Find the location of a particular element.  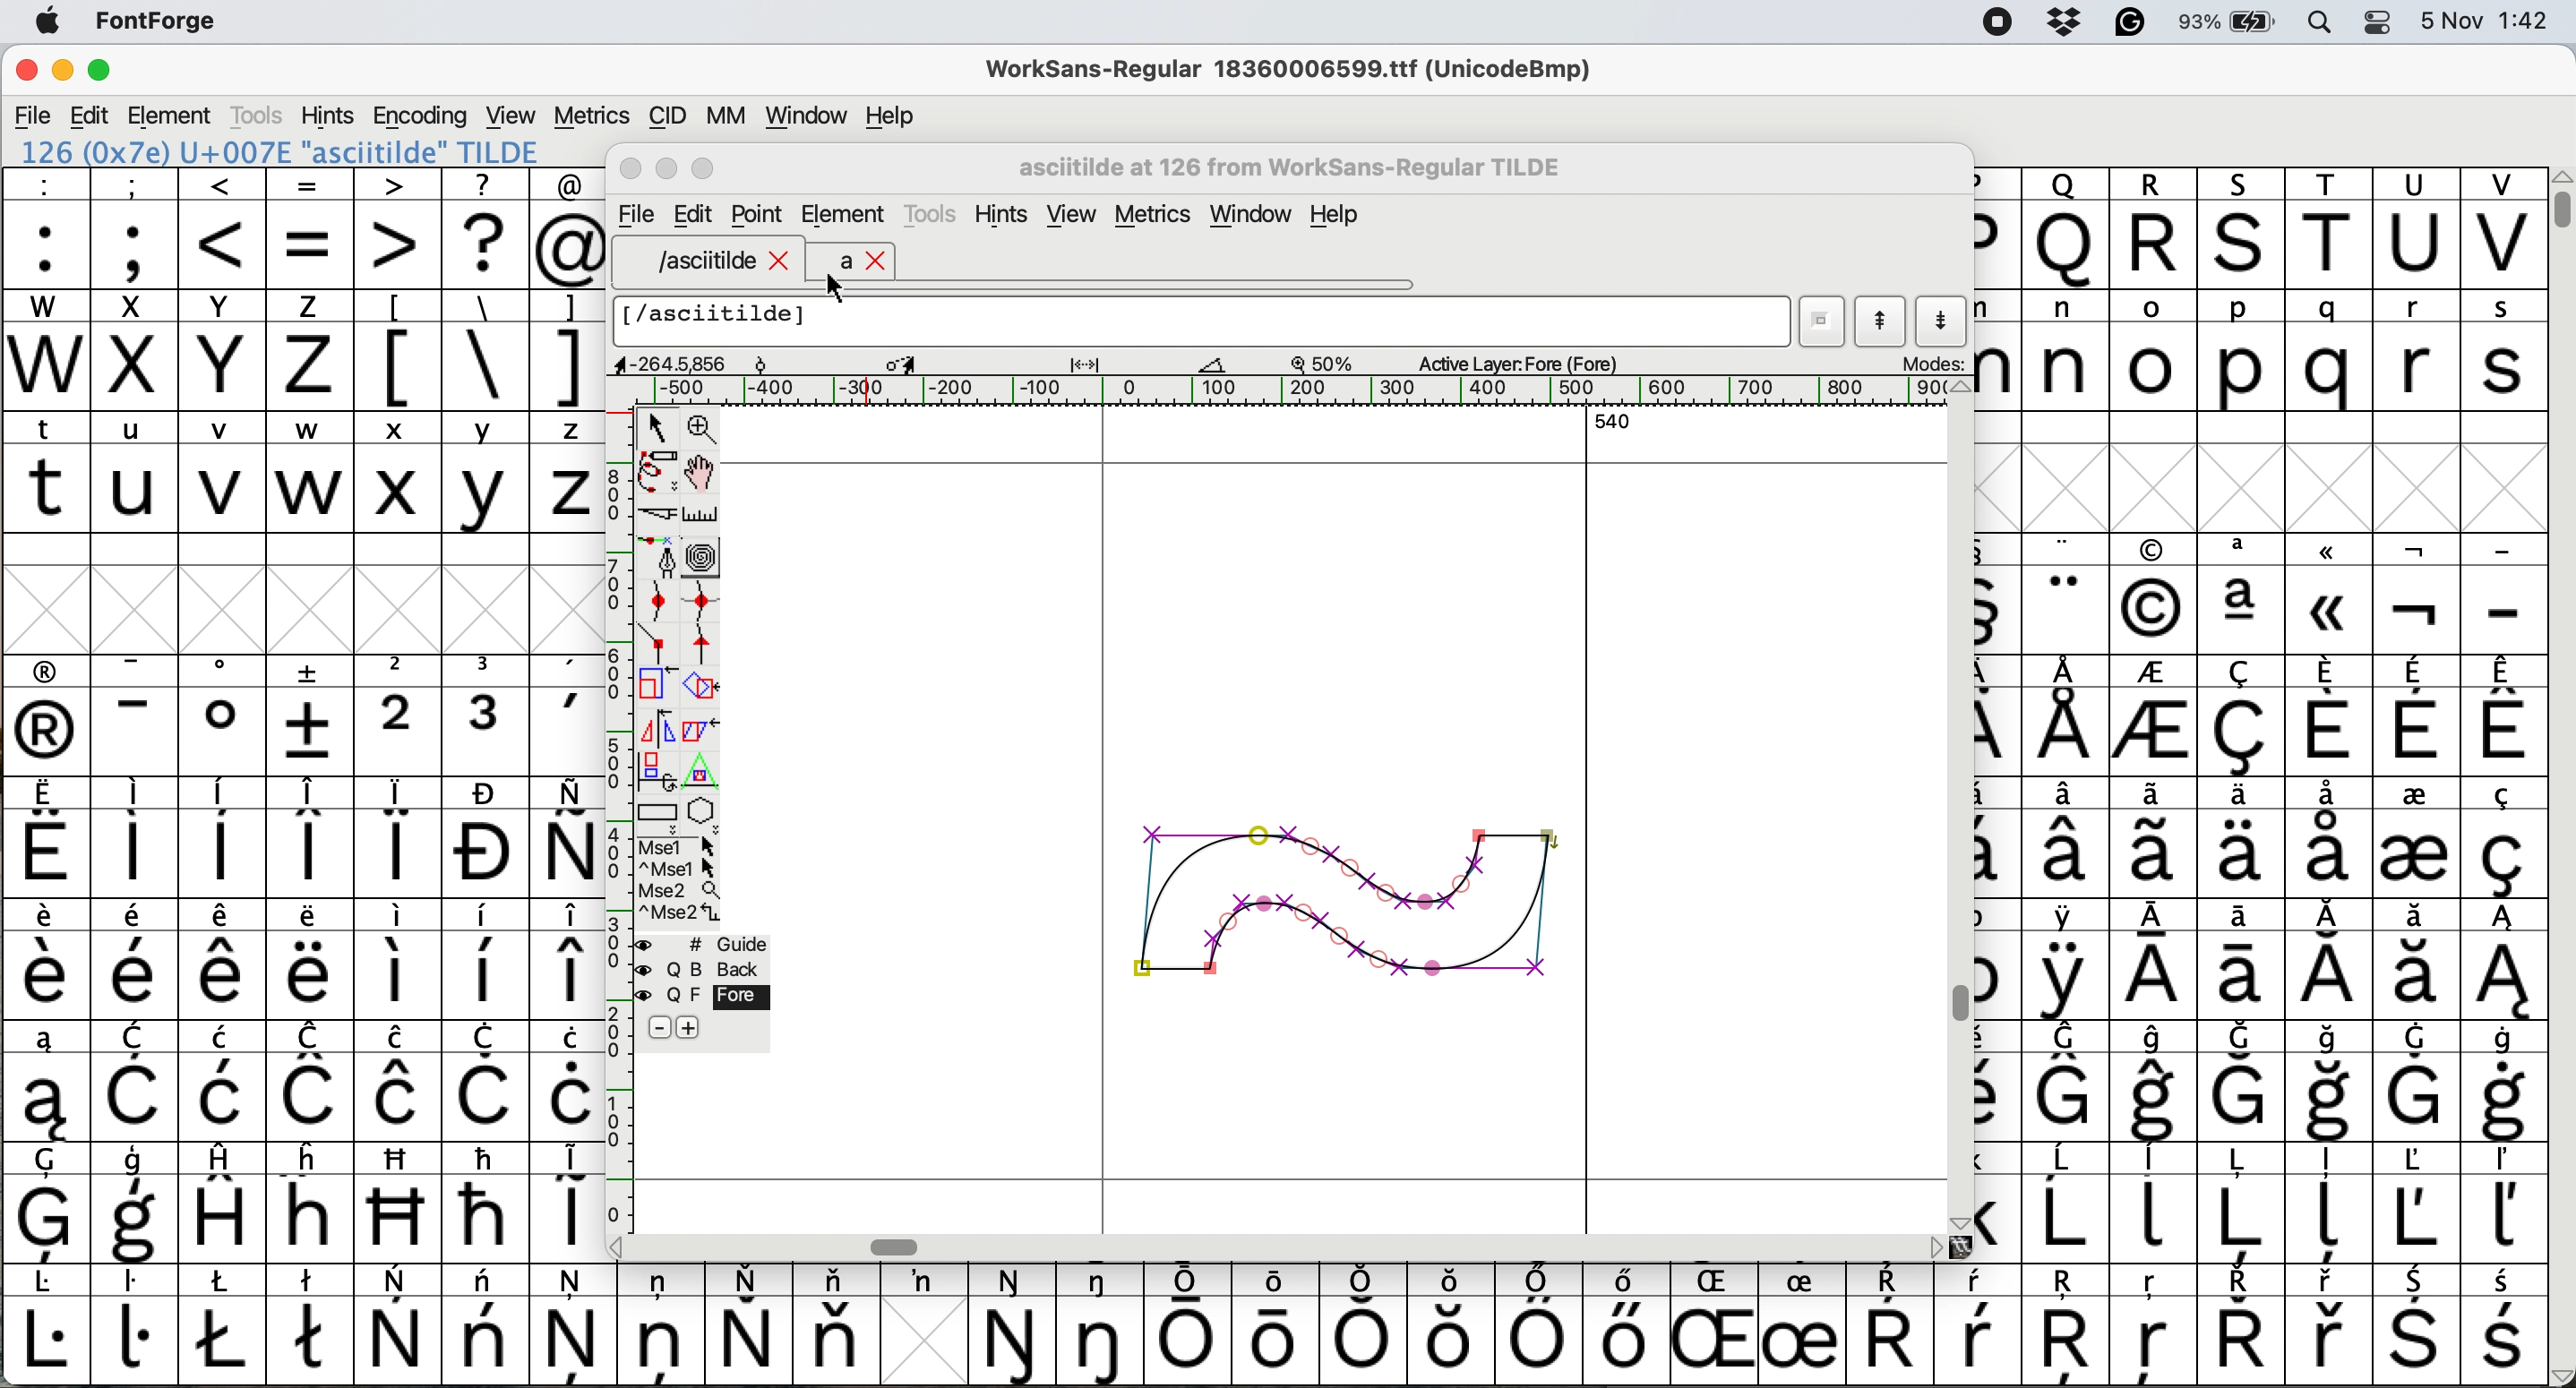

rotate the selection is located at coordinates (711, 688).